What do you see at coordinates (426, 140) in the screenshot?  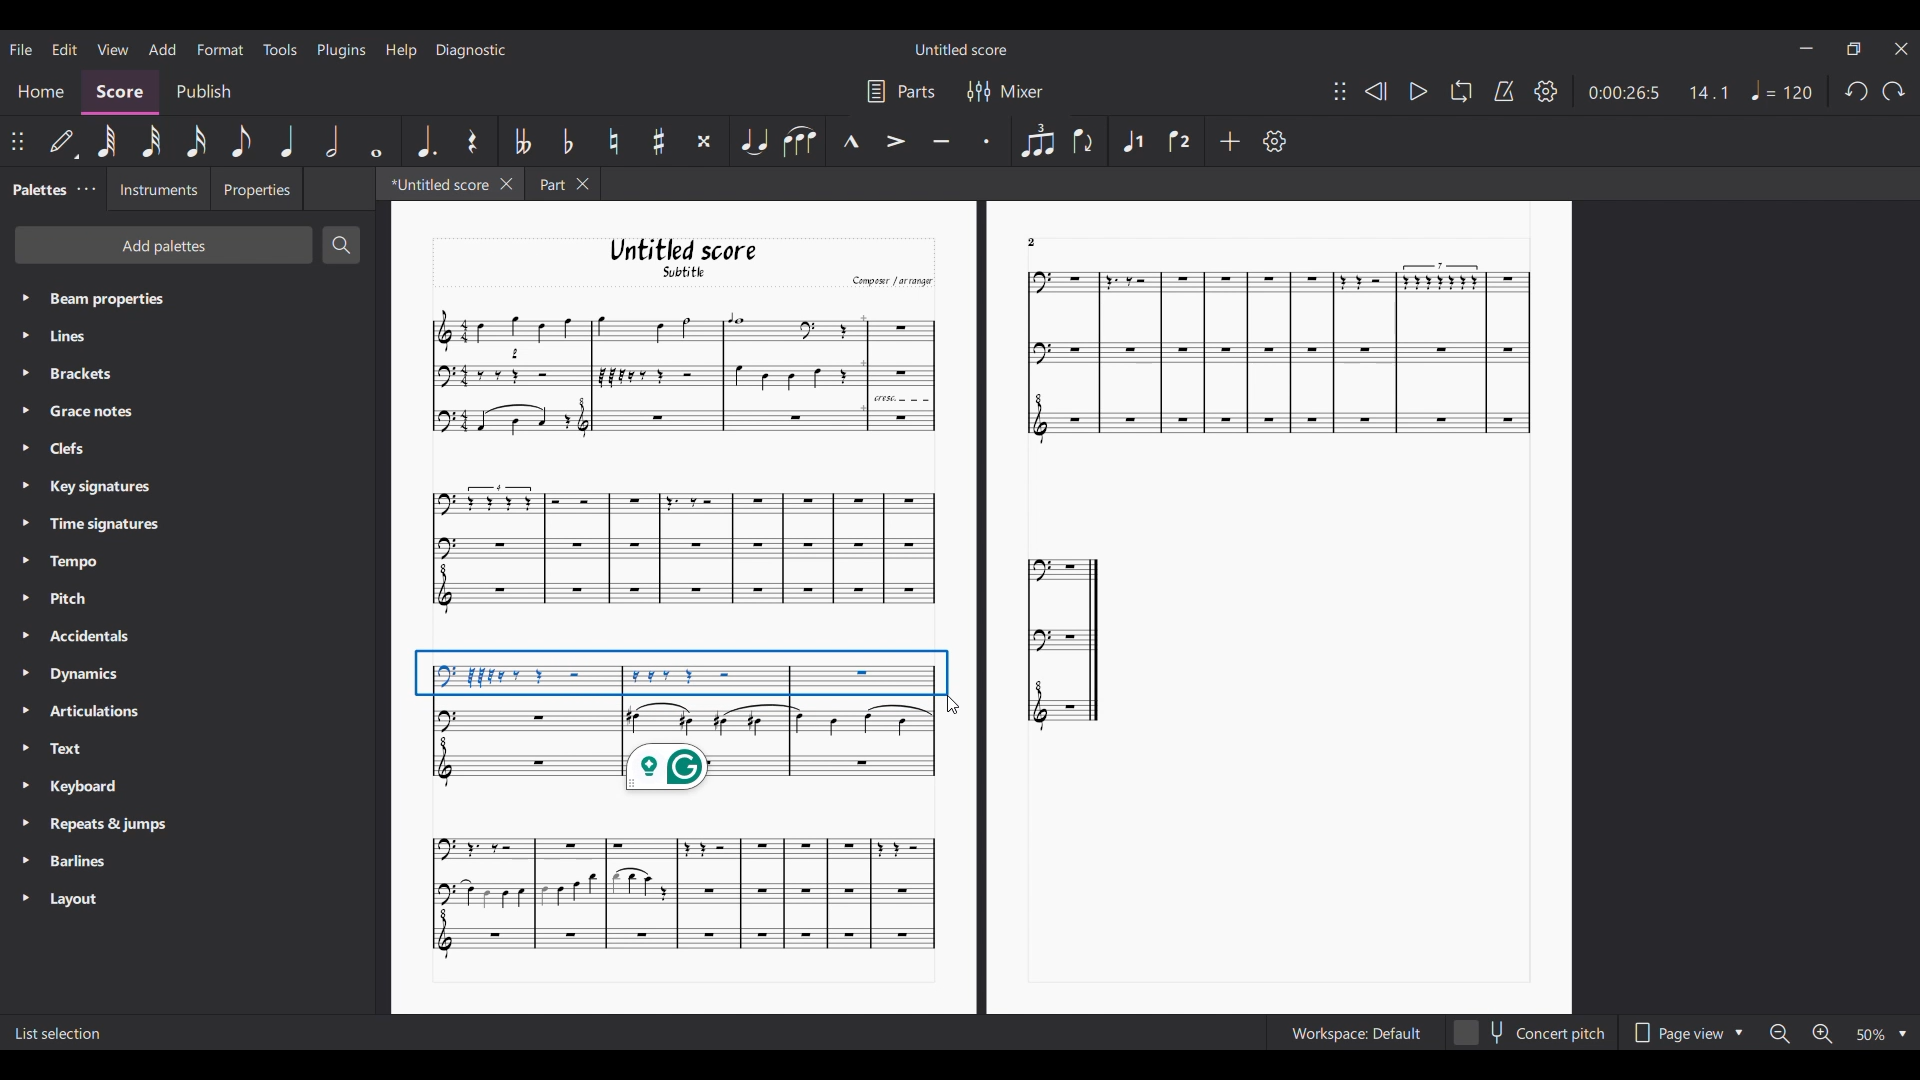 I see `Augmentation dot` at bounding box center [426, 140].